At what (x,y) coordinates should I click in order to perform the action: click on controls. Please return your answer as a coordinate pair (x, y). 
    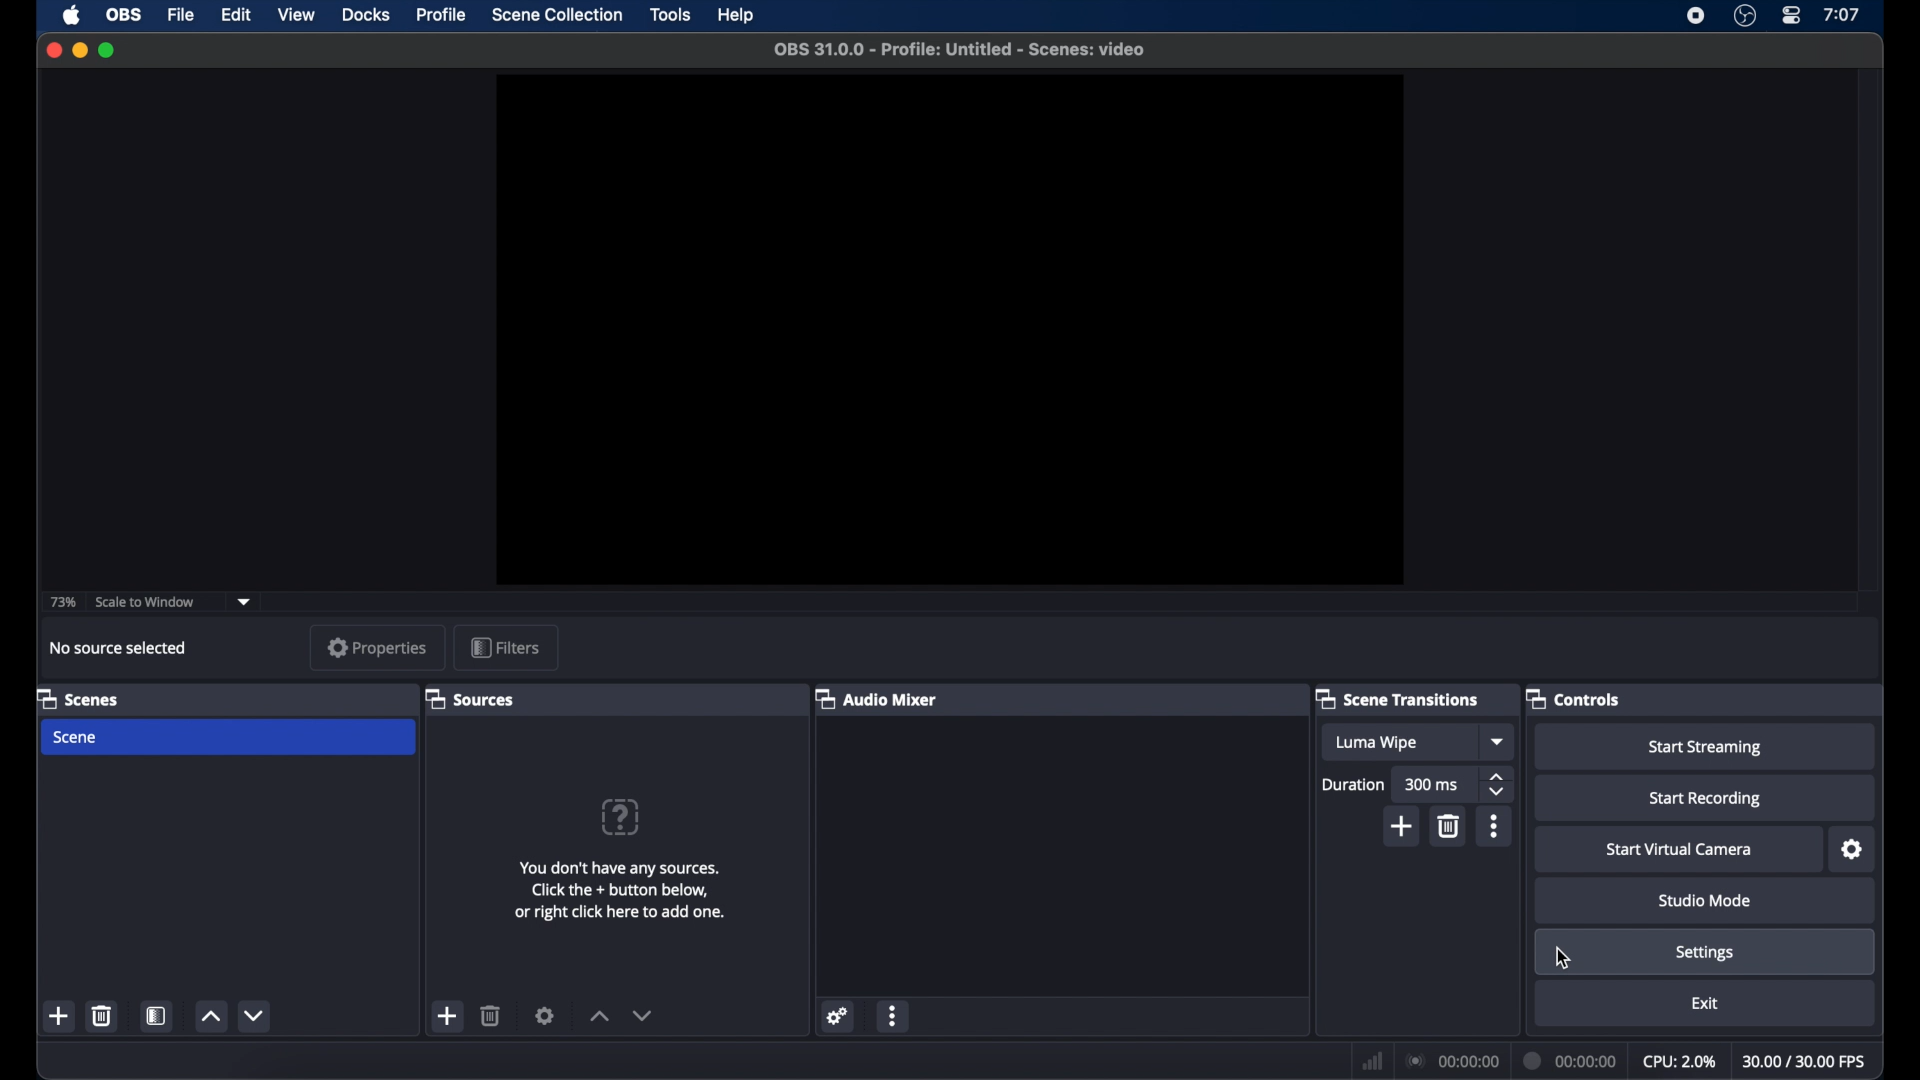
    Looking at the image, I should click on (1576, 700).